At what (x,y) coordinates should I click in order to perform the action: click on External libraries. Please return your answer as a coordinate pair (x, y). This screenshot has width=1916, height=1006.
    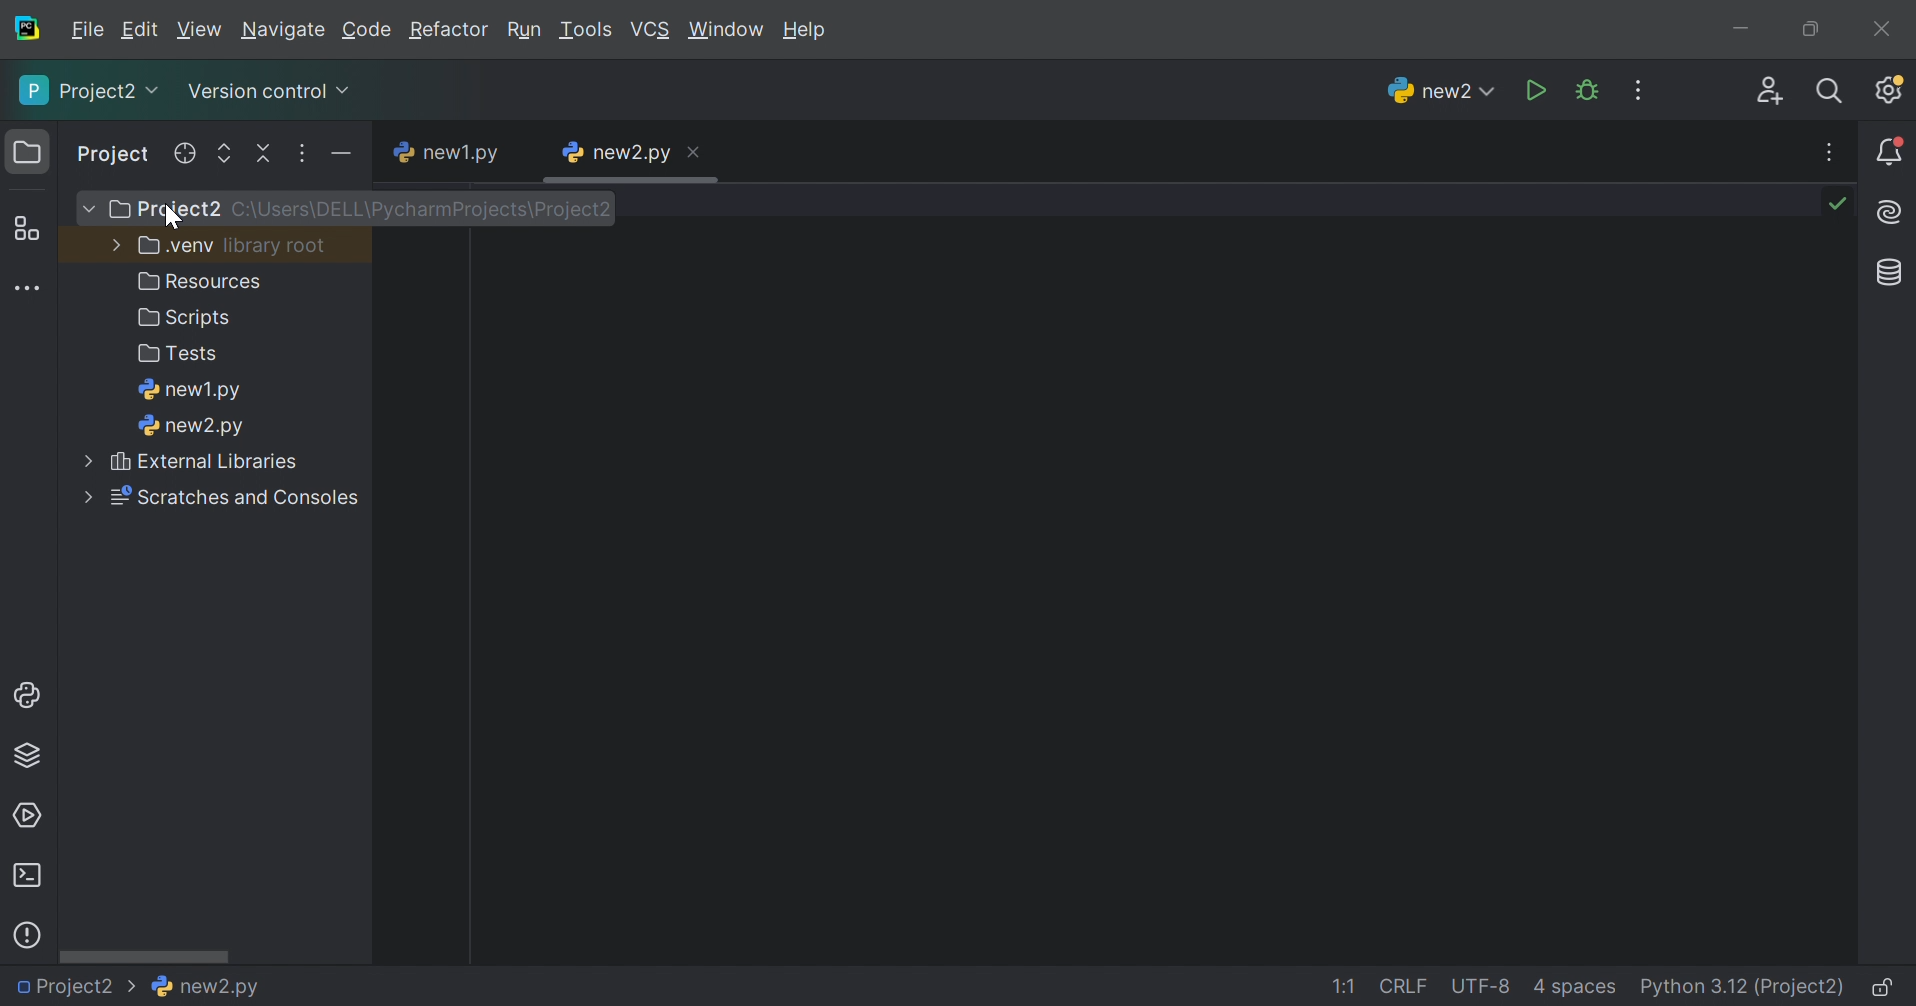
    Looking at the image, I should click on (211, 460).